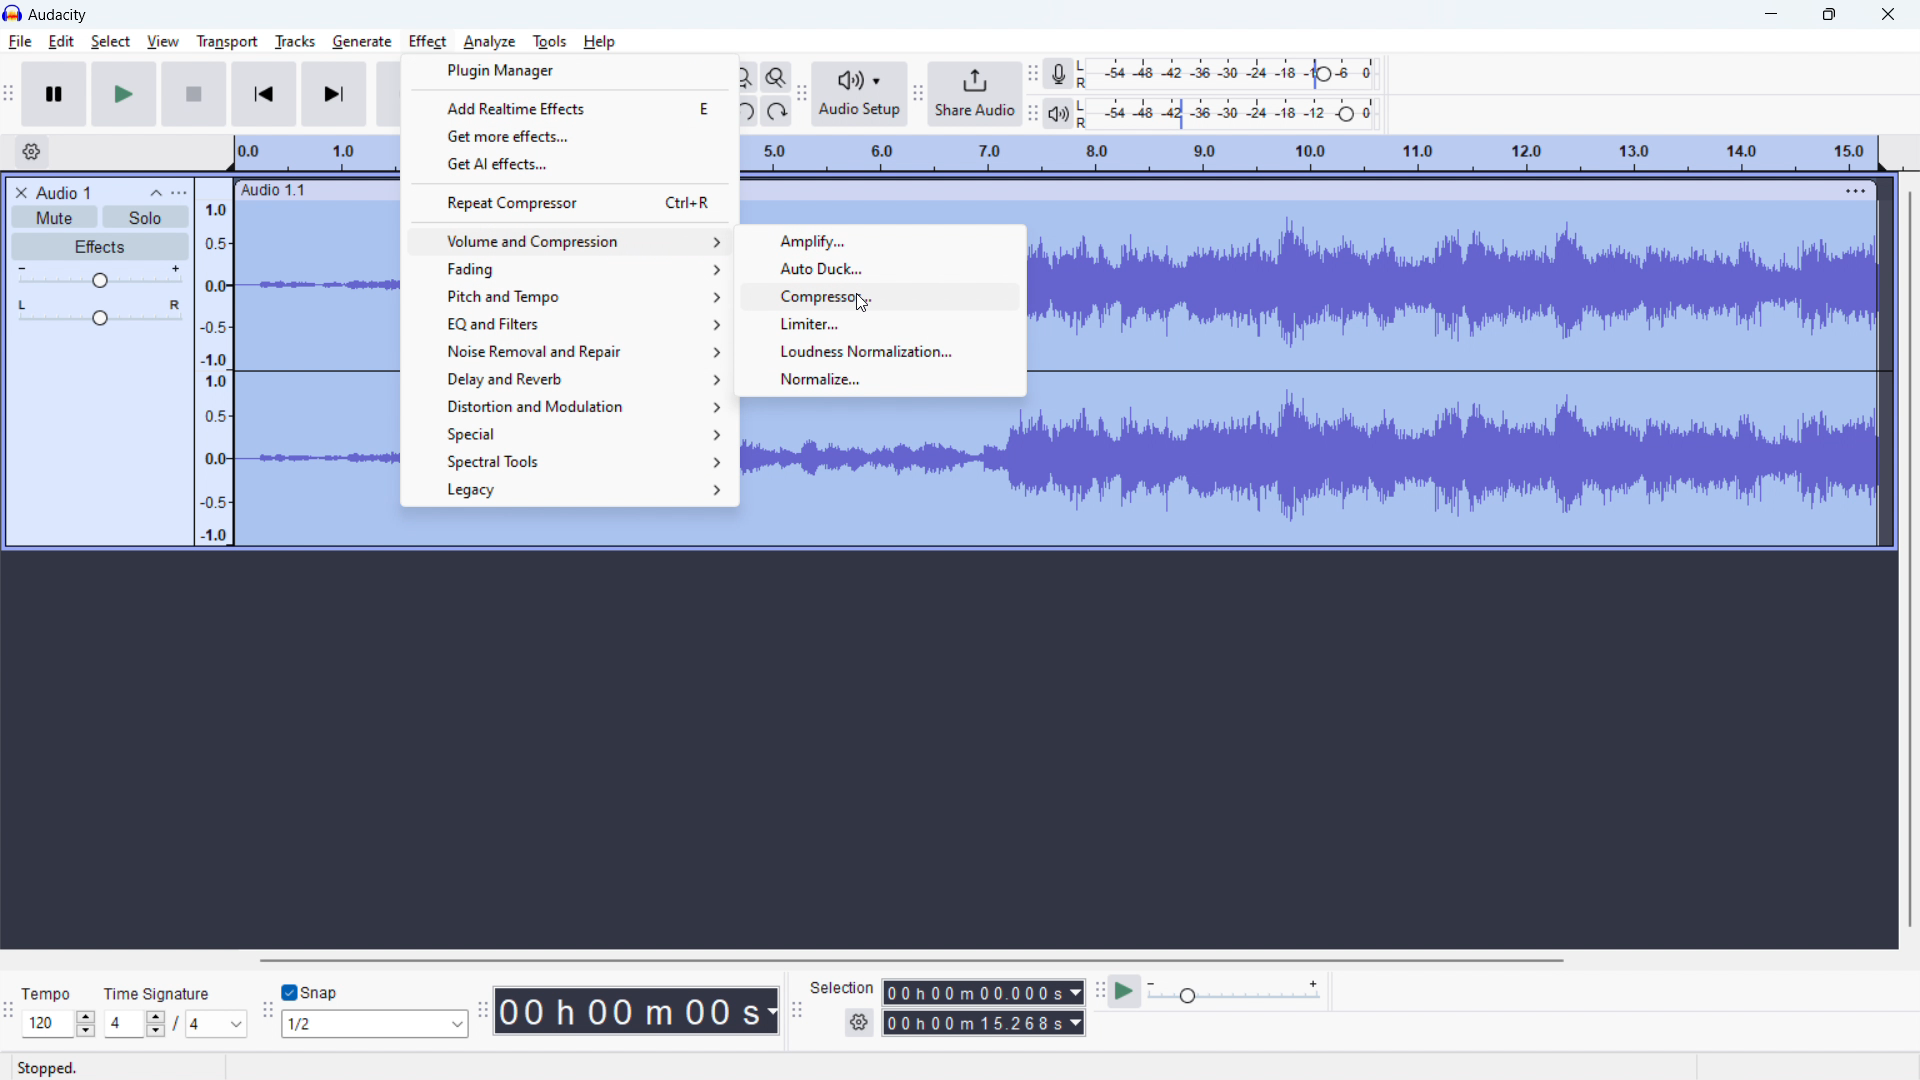  Describe the element at coordinates (909, 960) in the screenshot. I see `horizontal scrollbar` at that location.